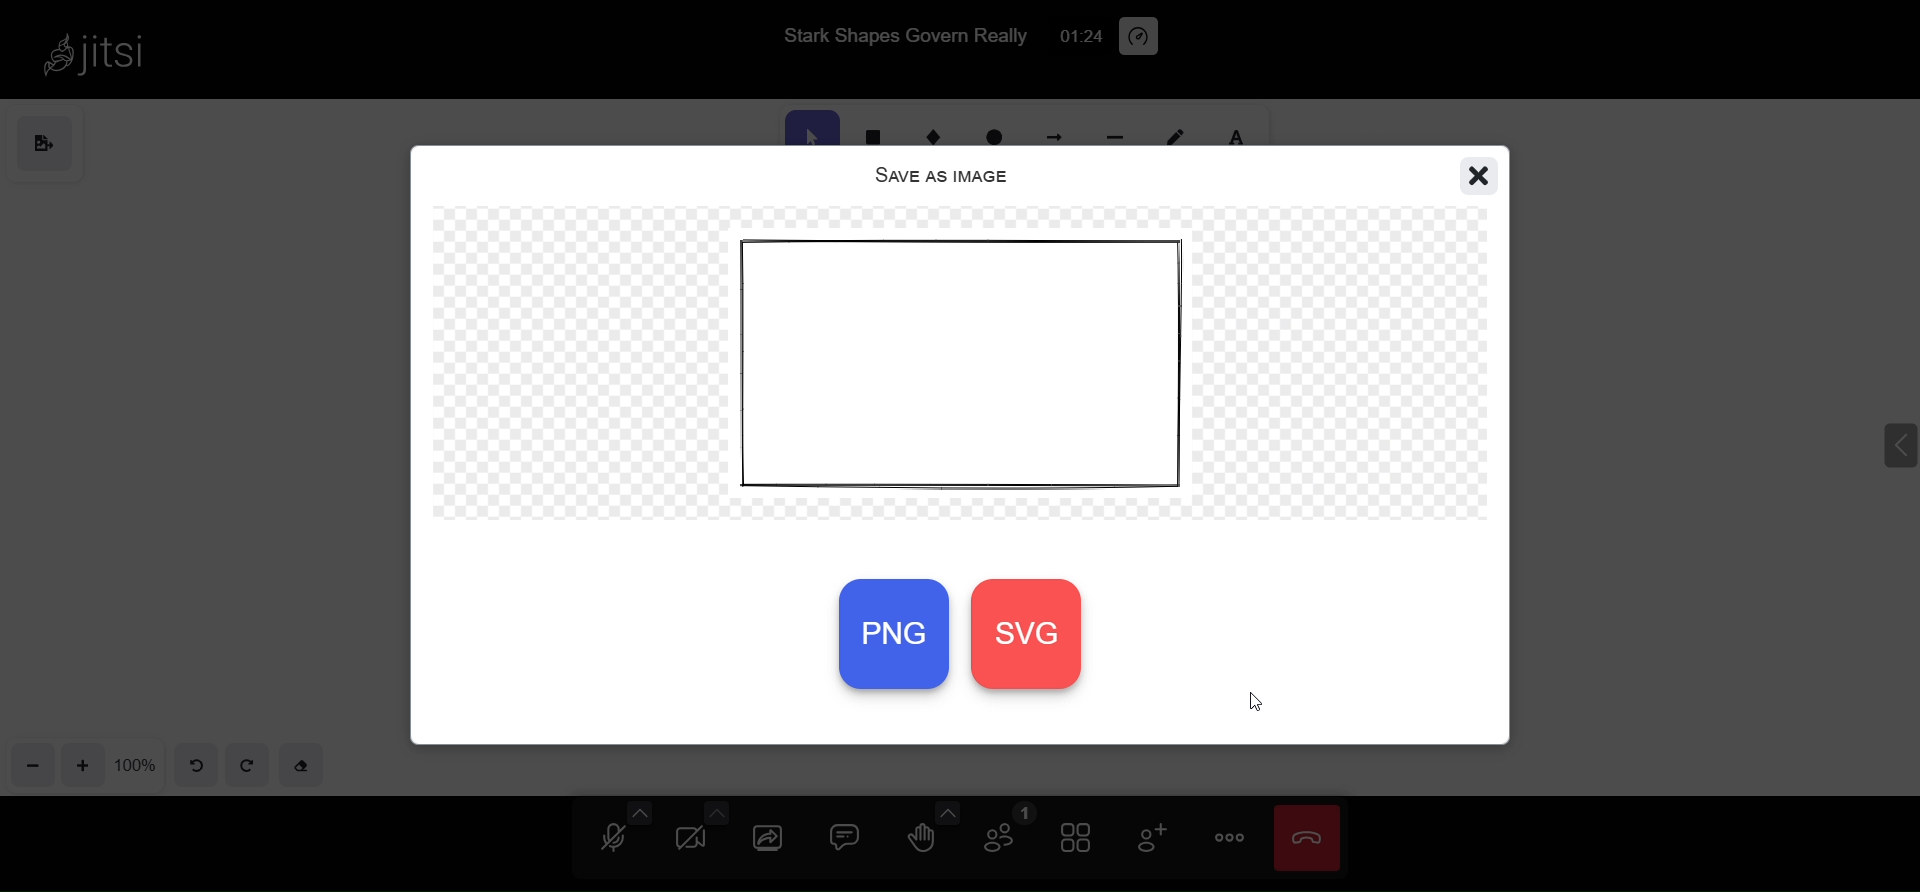  Describe the element at coordinates (304, 766) in the screenshot. I see `eraser` at that location.